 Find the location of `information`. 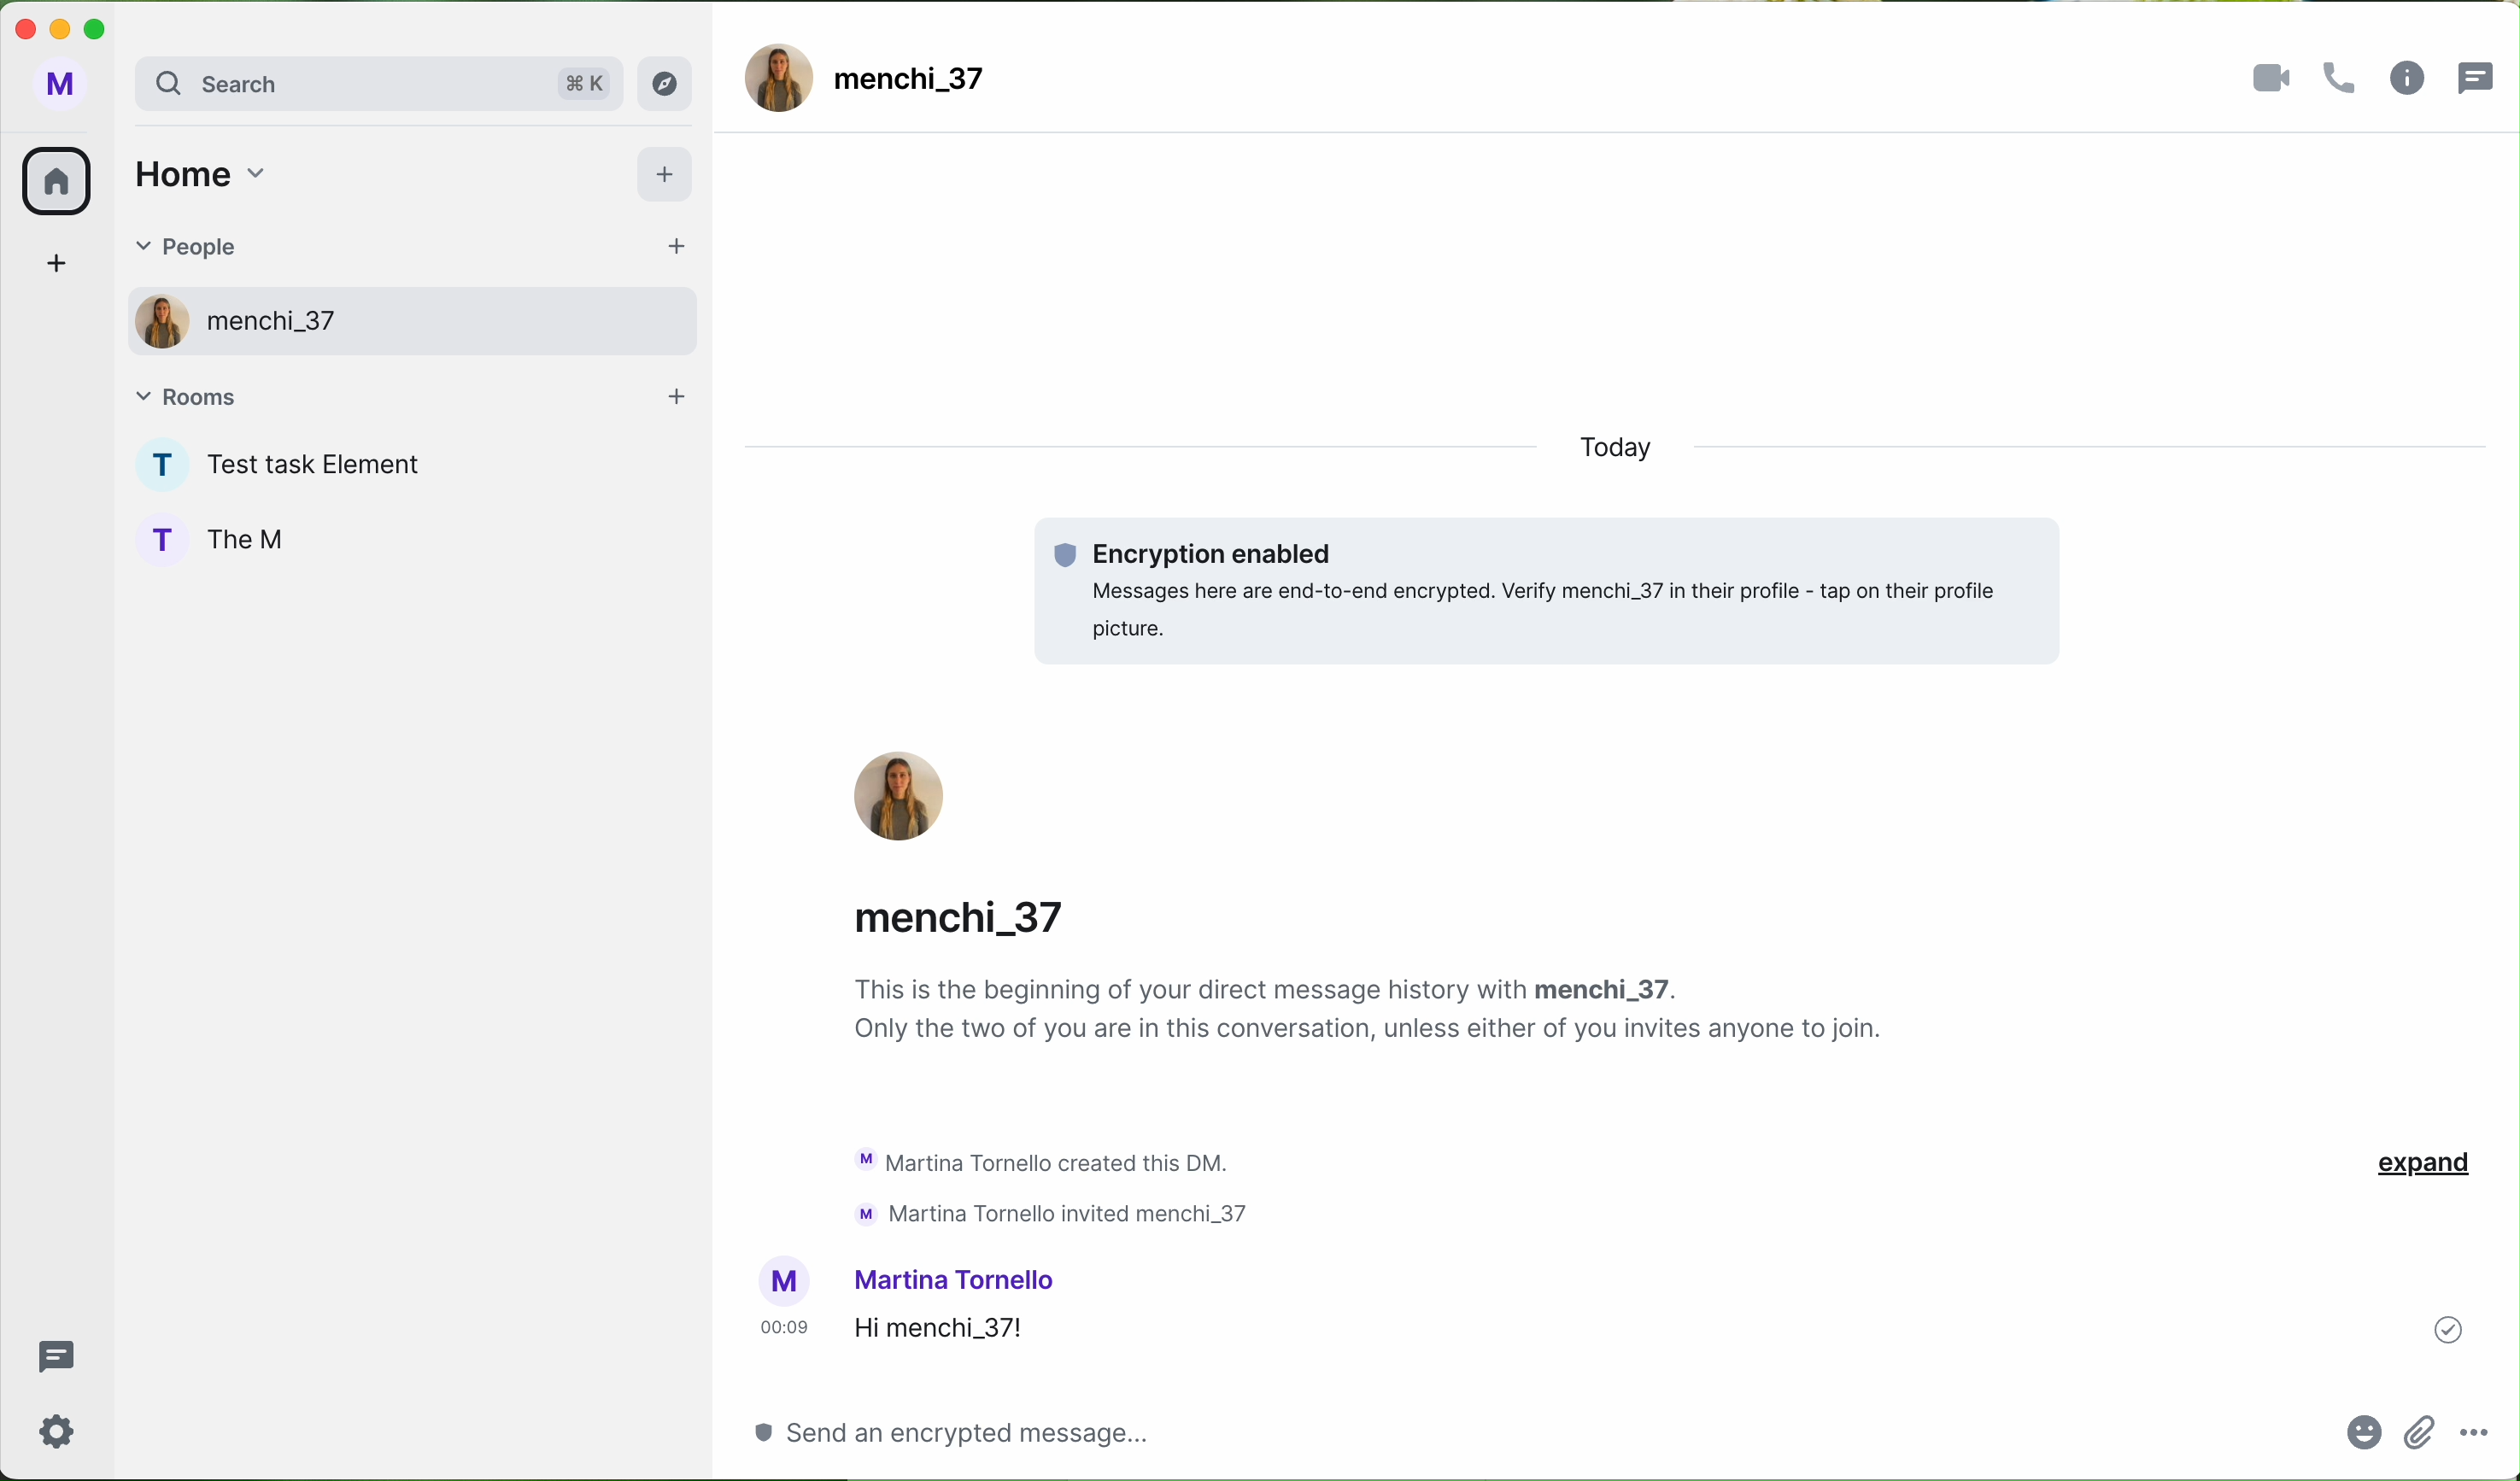

information is located at coordinates (2408, 79).